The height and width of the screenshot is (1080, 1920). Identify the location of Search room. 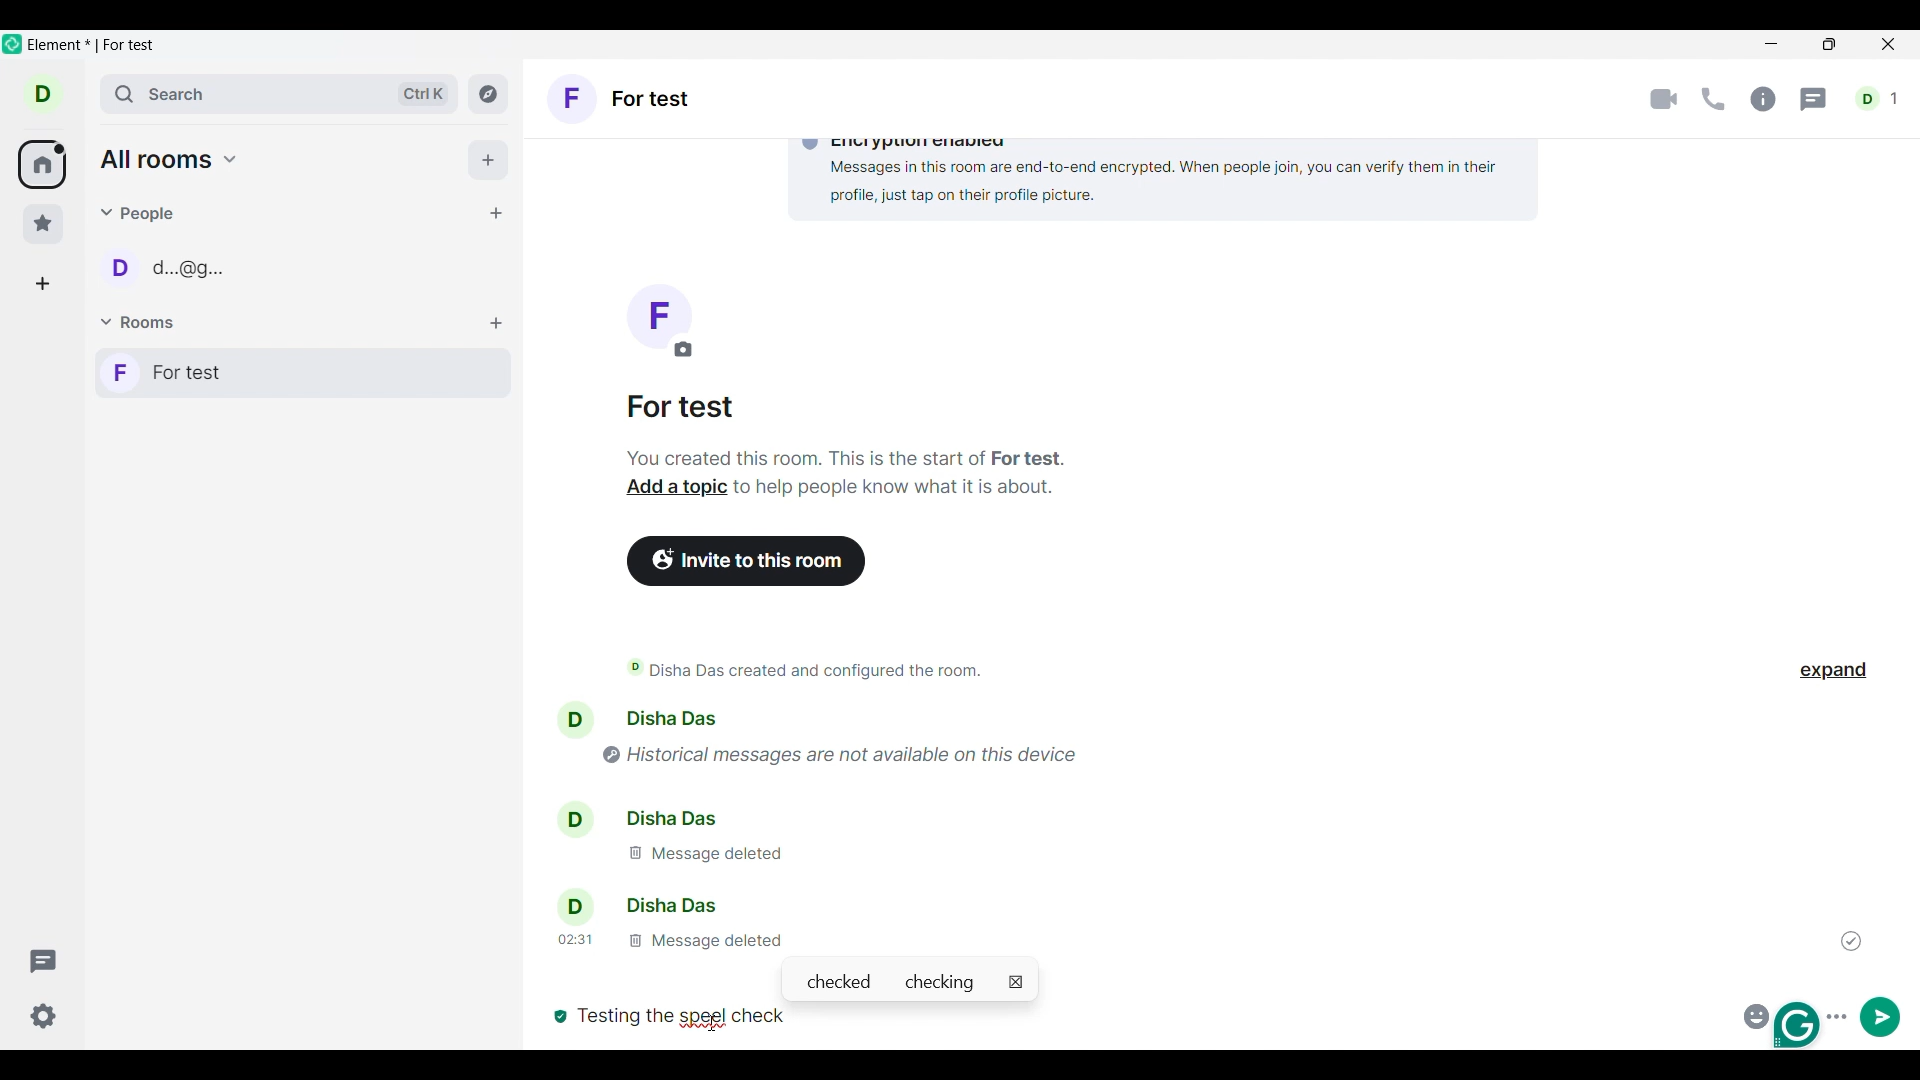
(281, 94).